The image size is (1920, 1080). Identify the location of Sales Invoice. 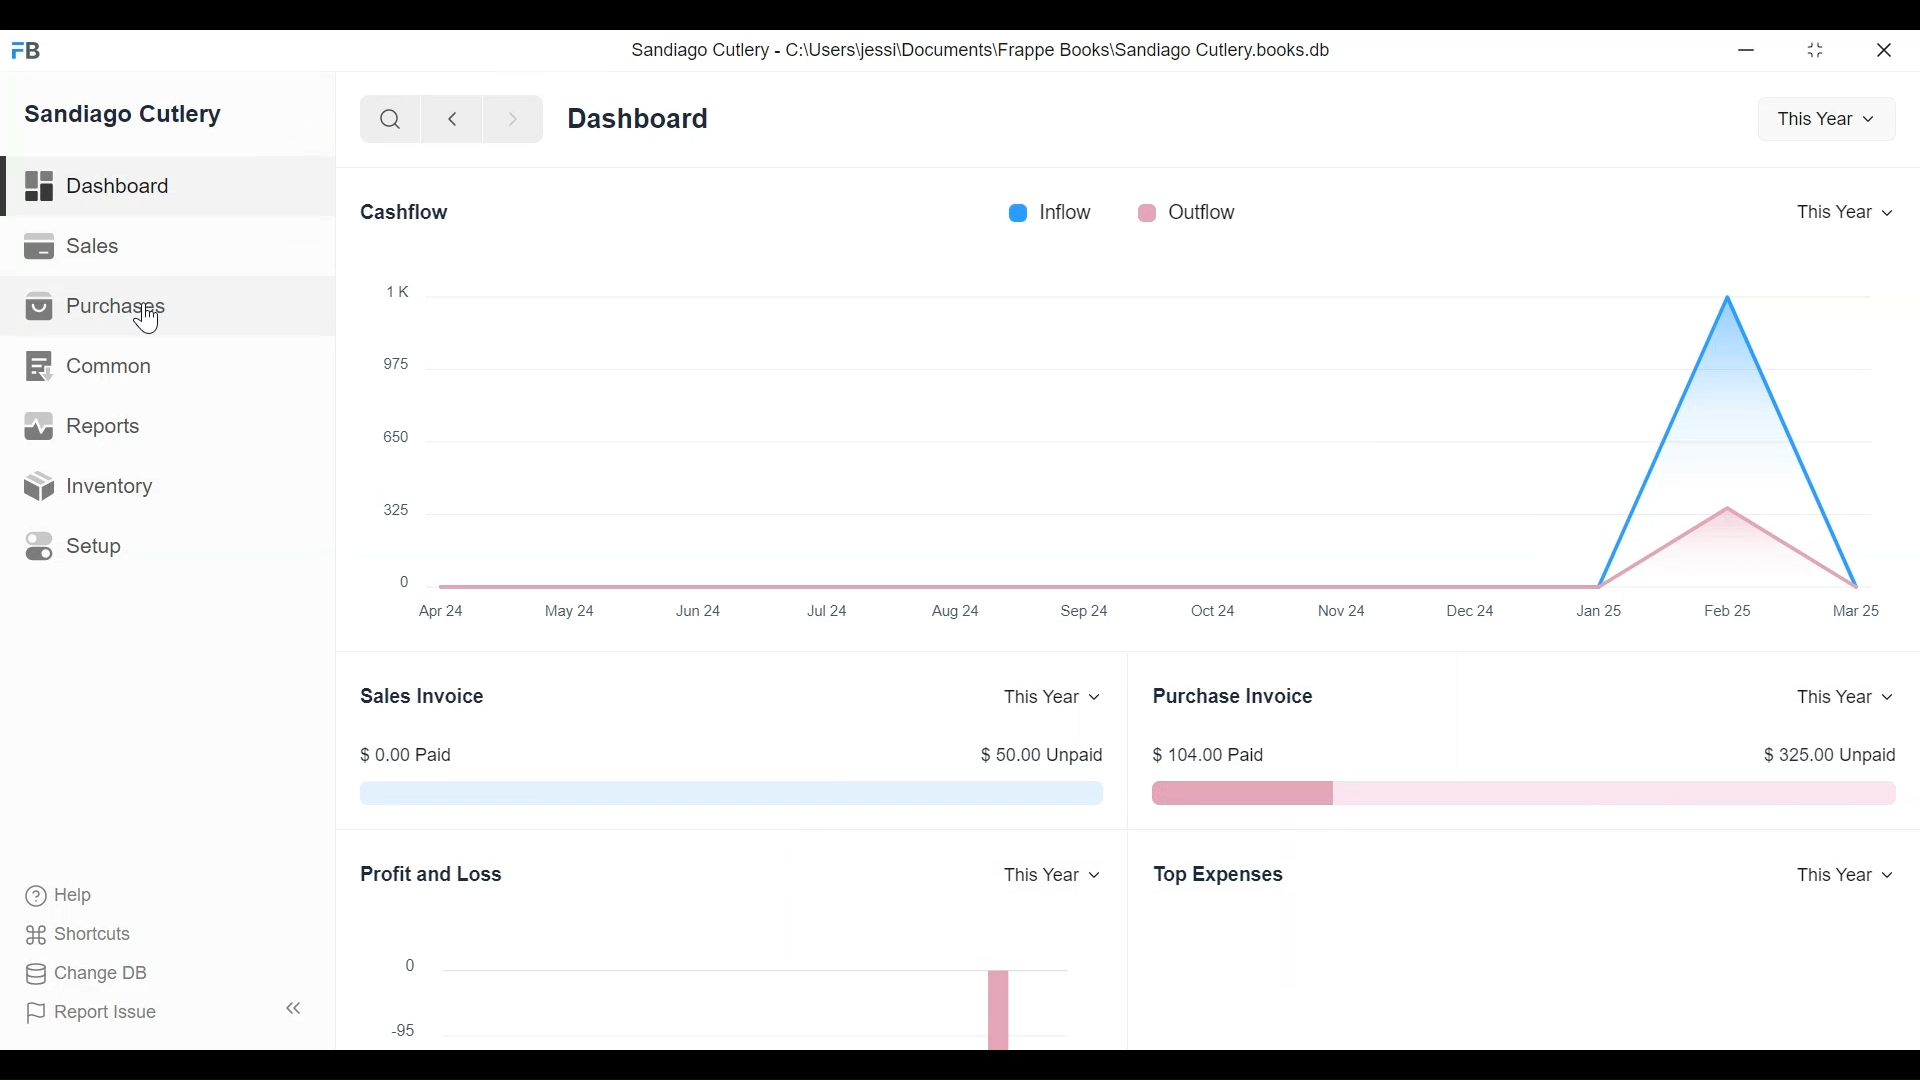
(428, 698).